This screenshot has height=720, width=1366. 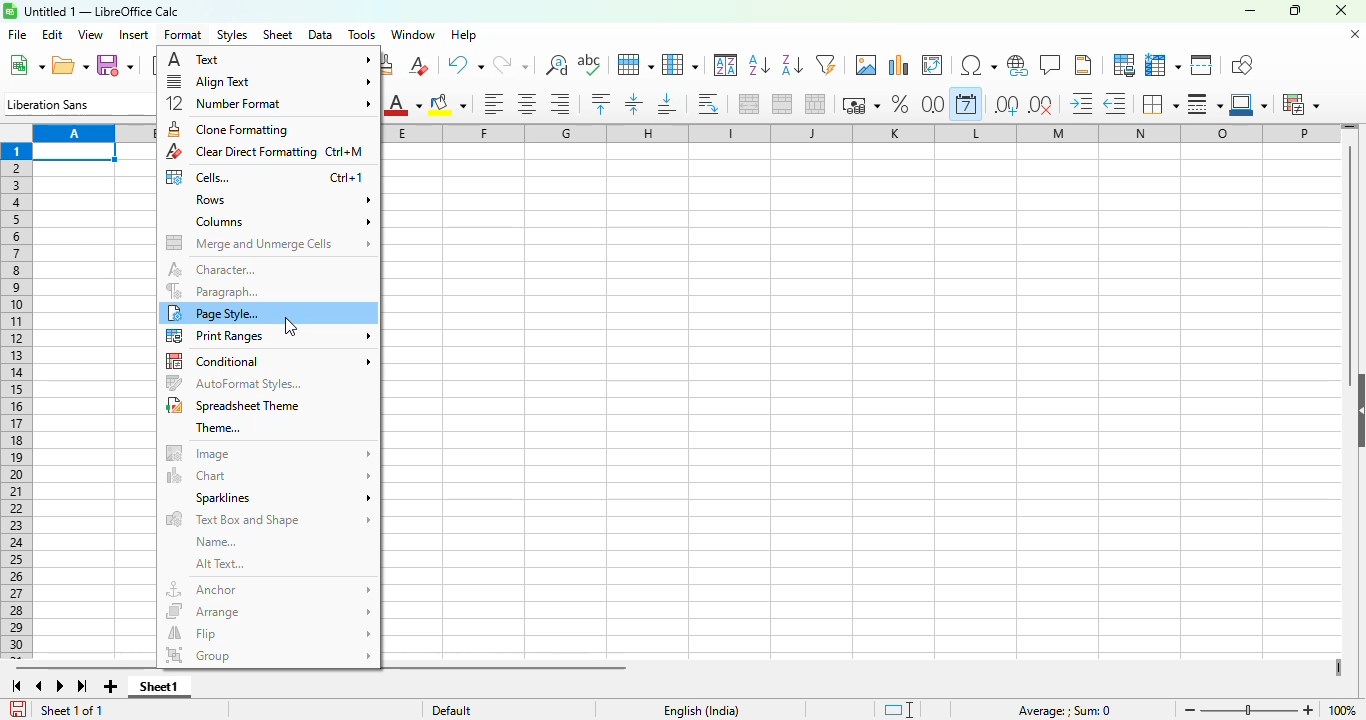 What do you see at coordinates (213, 291) in the screenshot?
I see `paragraph` at bounding box center [213, 291].